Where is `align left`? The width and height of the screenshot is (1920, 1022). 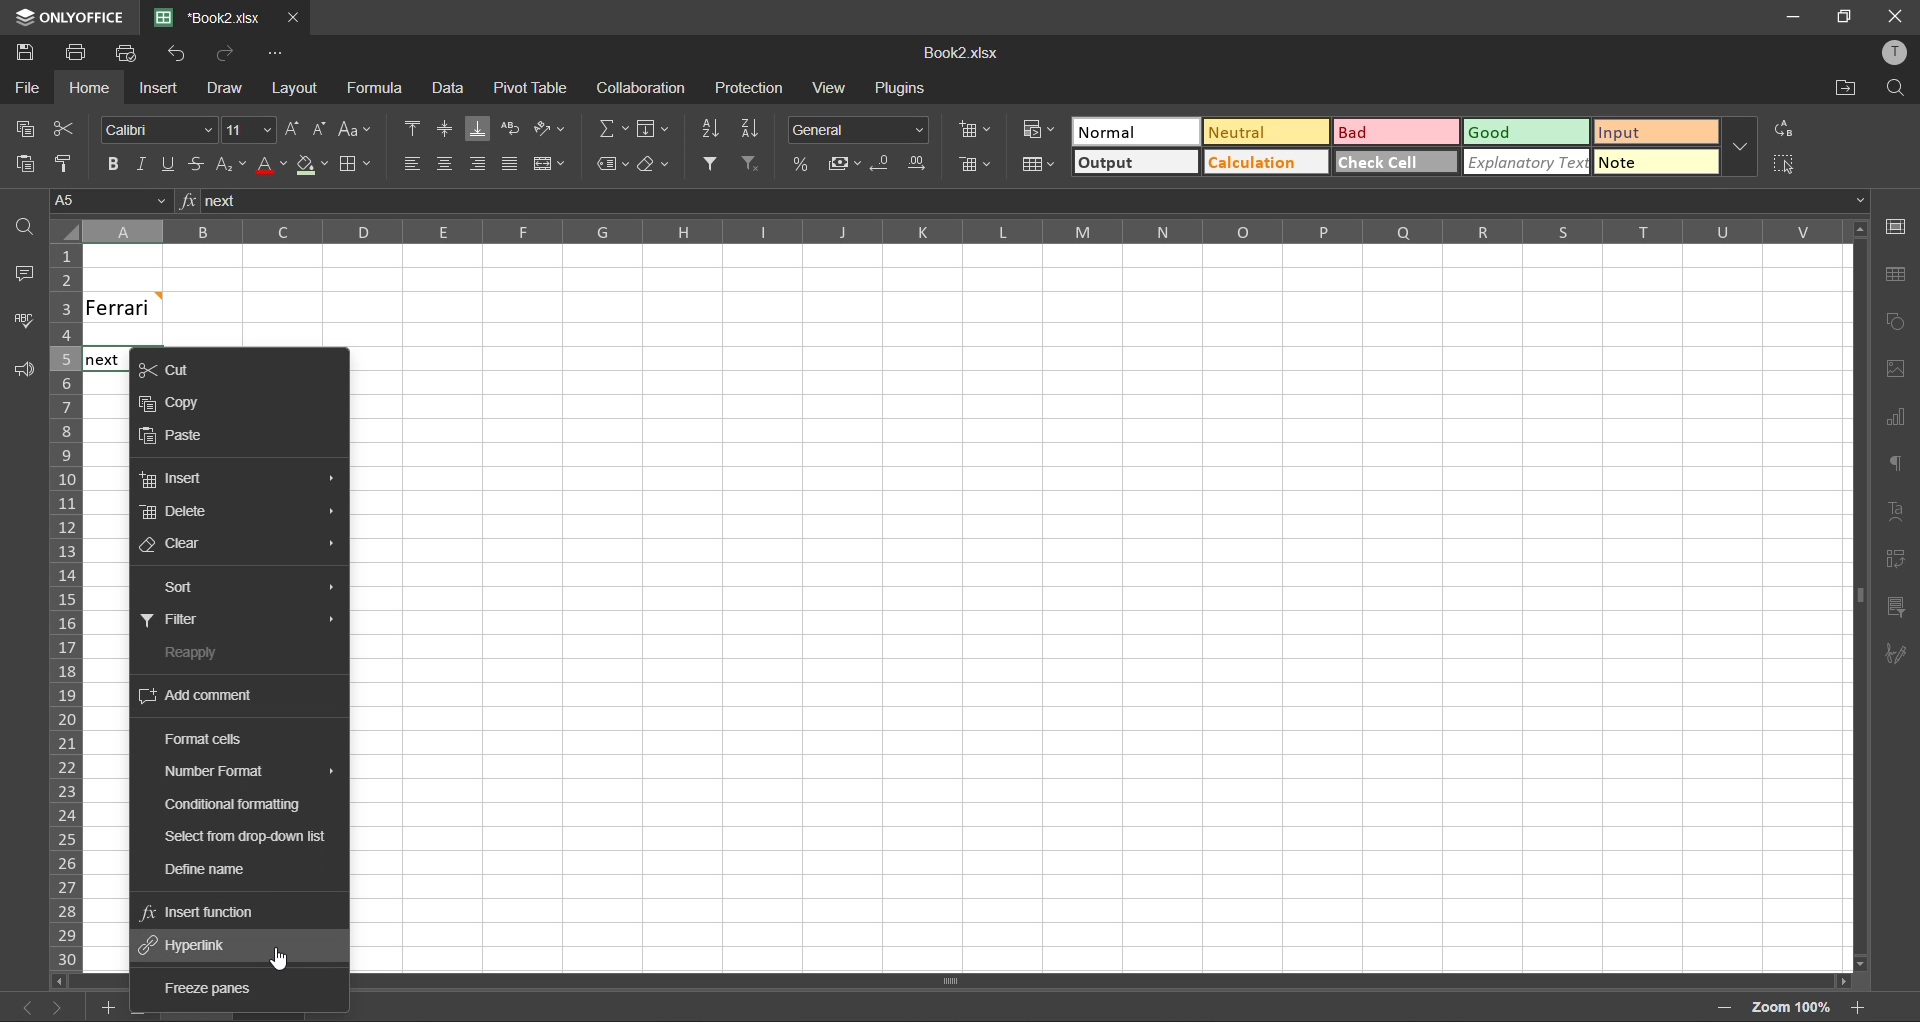 align left is located at coordinates (411, 161).